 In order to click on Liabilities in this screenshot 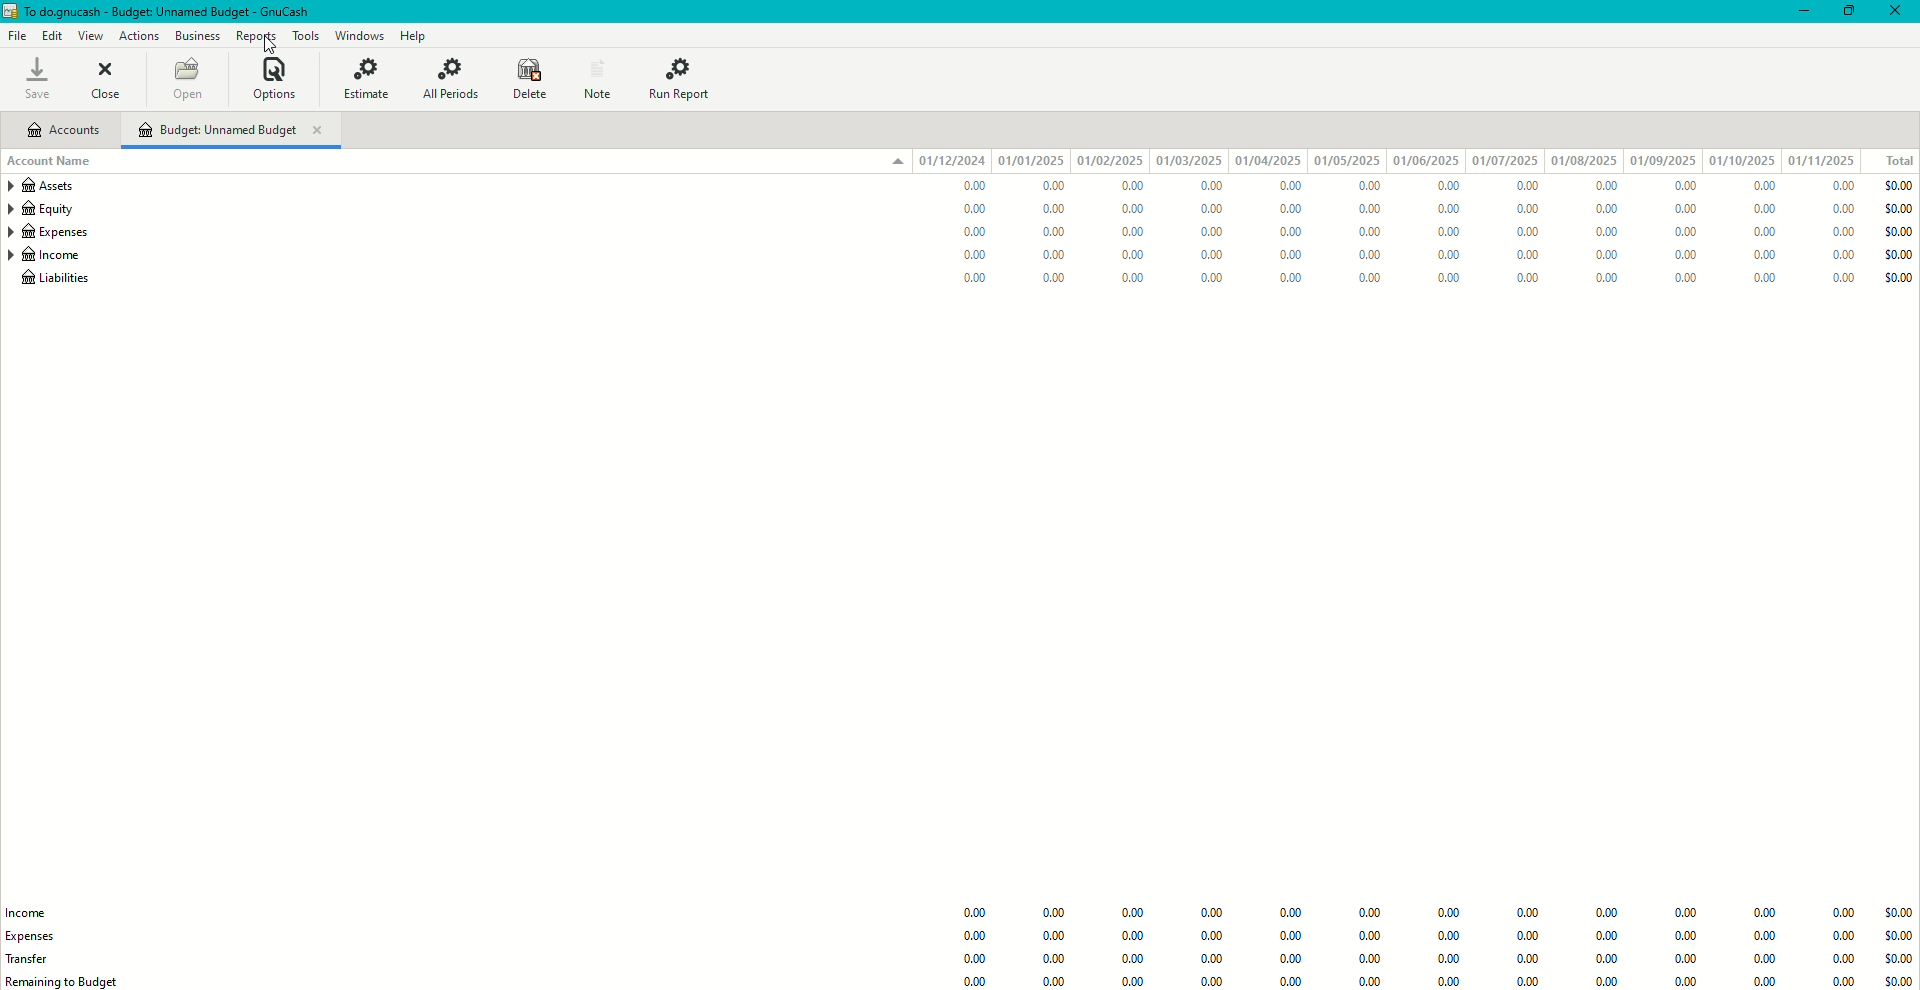, I will do `click(54, 282)`.